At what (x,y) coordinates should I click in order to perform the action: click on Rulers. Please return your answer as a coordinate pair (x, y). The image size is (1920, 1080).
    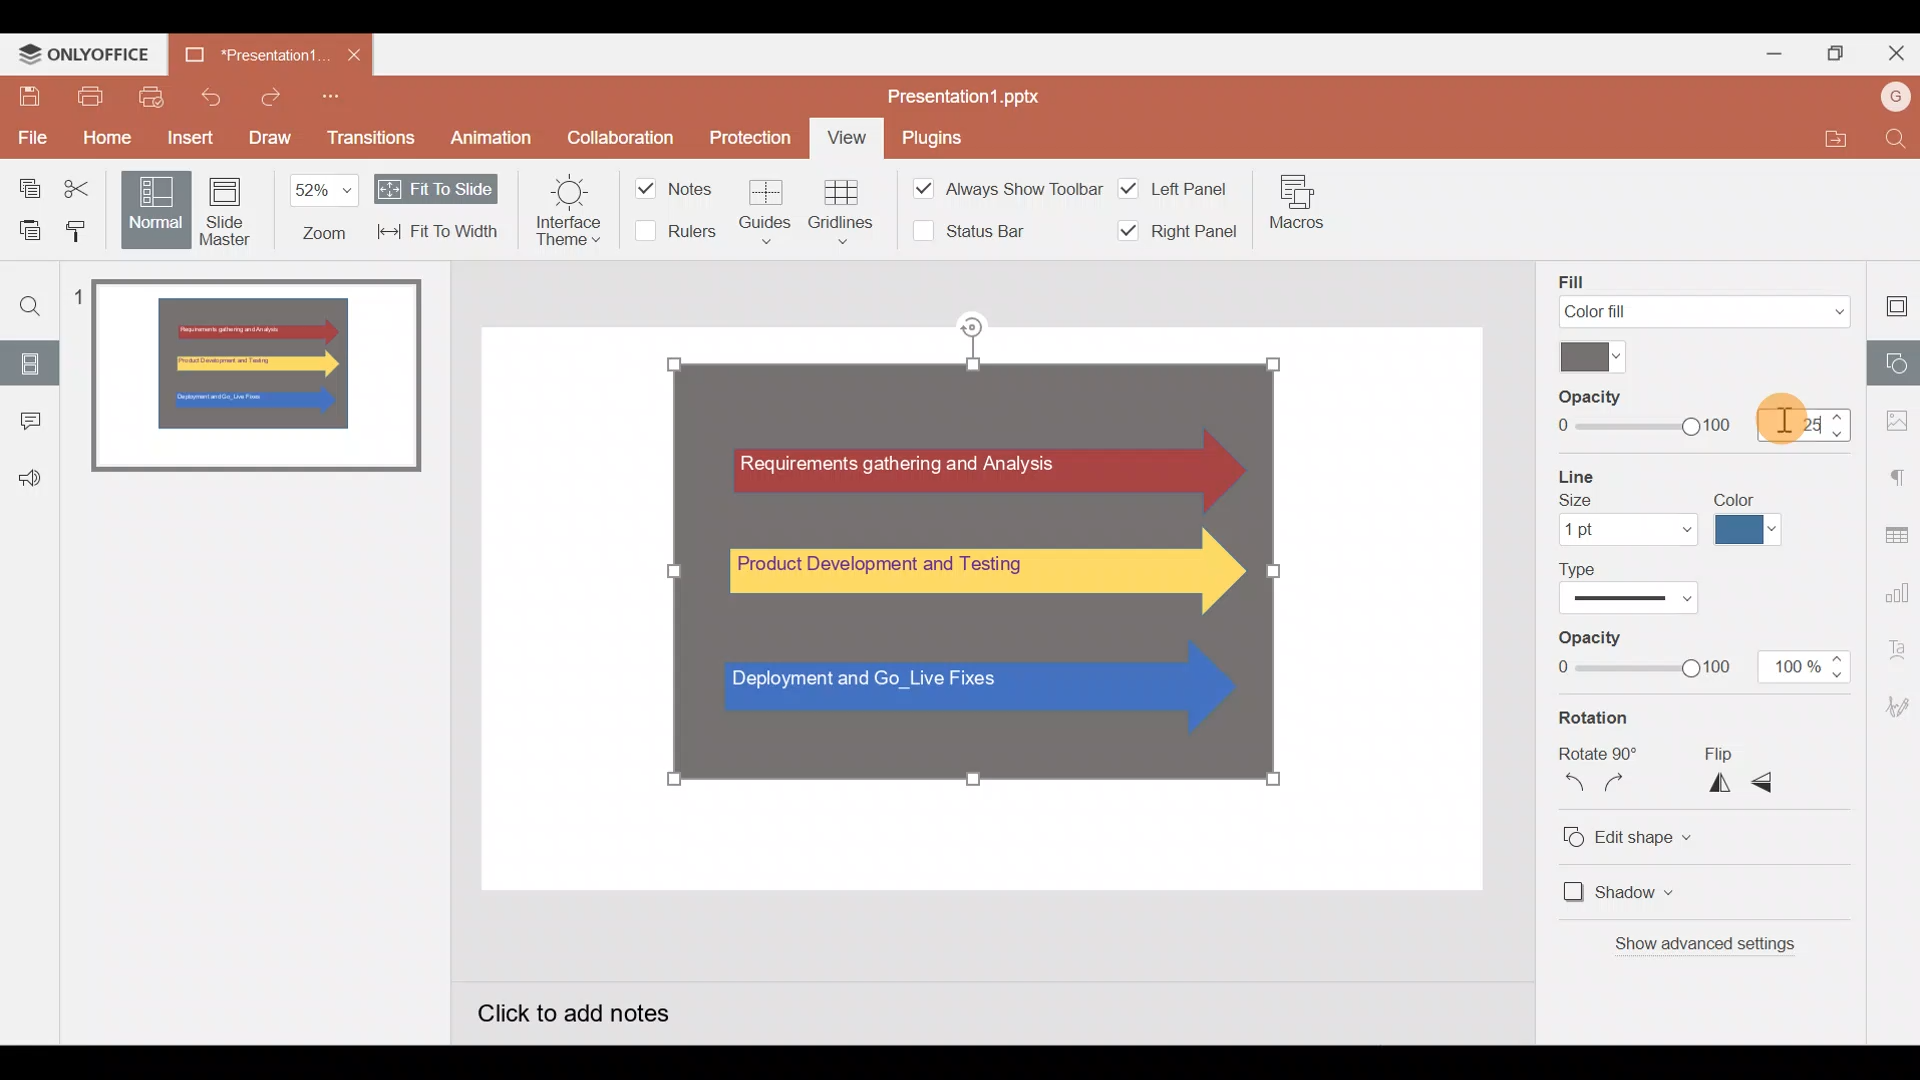
    Looking at the image, I should click on (674, 233).